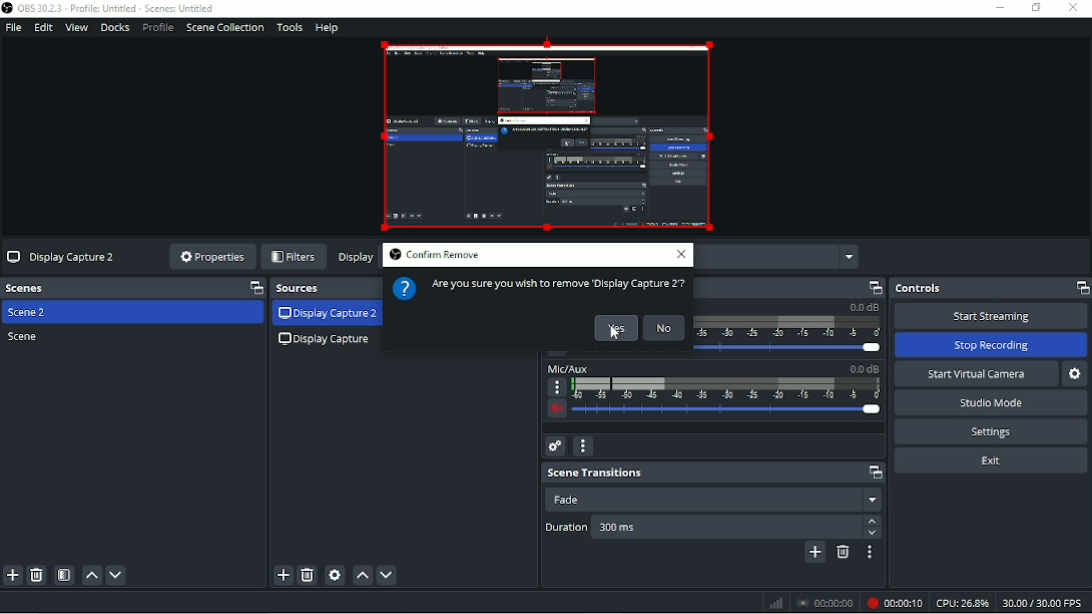 The height and width of the screenshot is (614, 1092). What do you see at coordinates (993, 403) in the screenshot?
I see `Studio Mode` at bounding box center [993, 403].